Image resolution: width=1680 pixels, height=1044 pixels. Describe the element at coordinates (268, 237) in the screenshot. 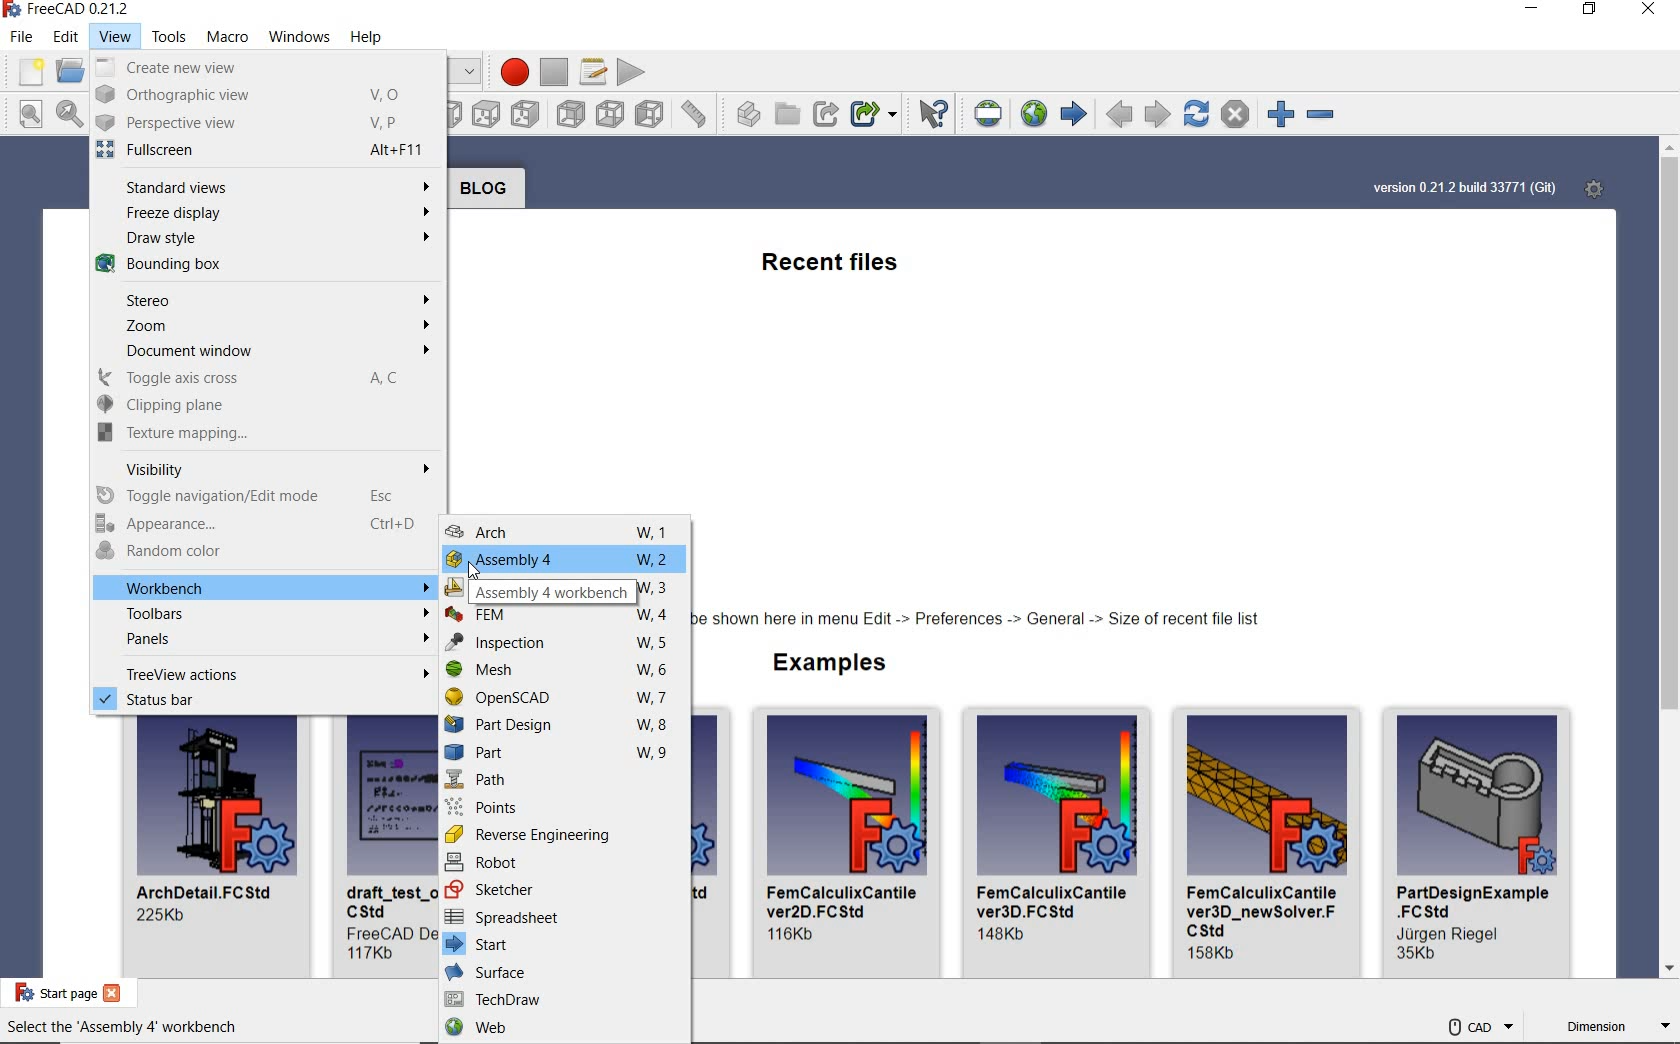

I see `draw style` at that location.